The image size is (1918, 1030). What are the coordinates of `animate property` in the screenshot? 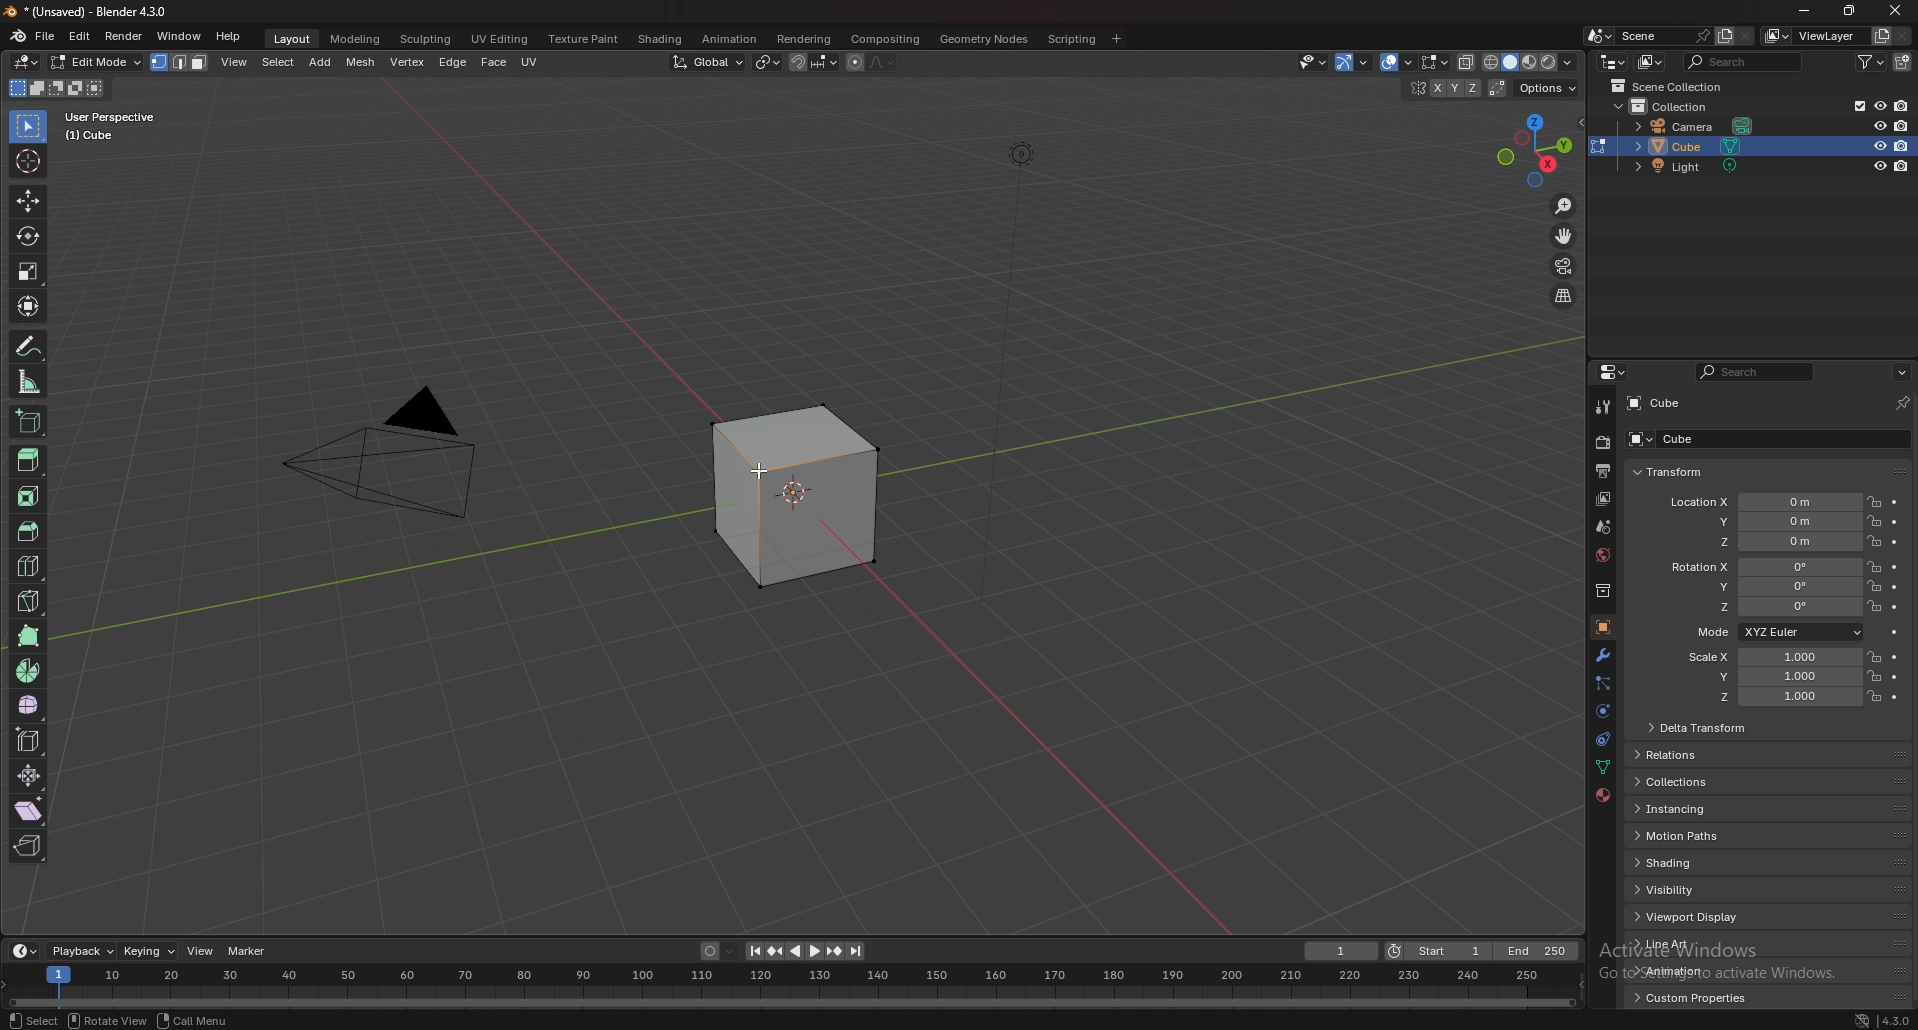 It's located at (1896, 502).